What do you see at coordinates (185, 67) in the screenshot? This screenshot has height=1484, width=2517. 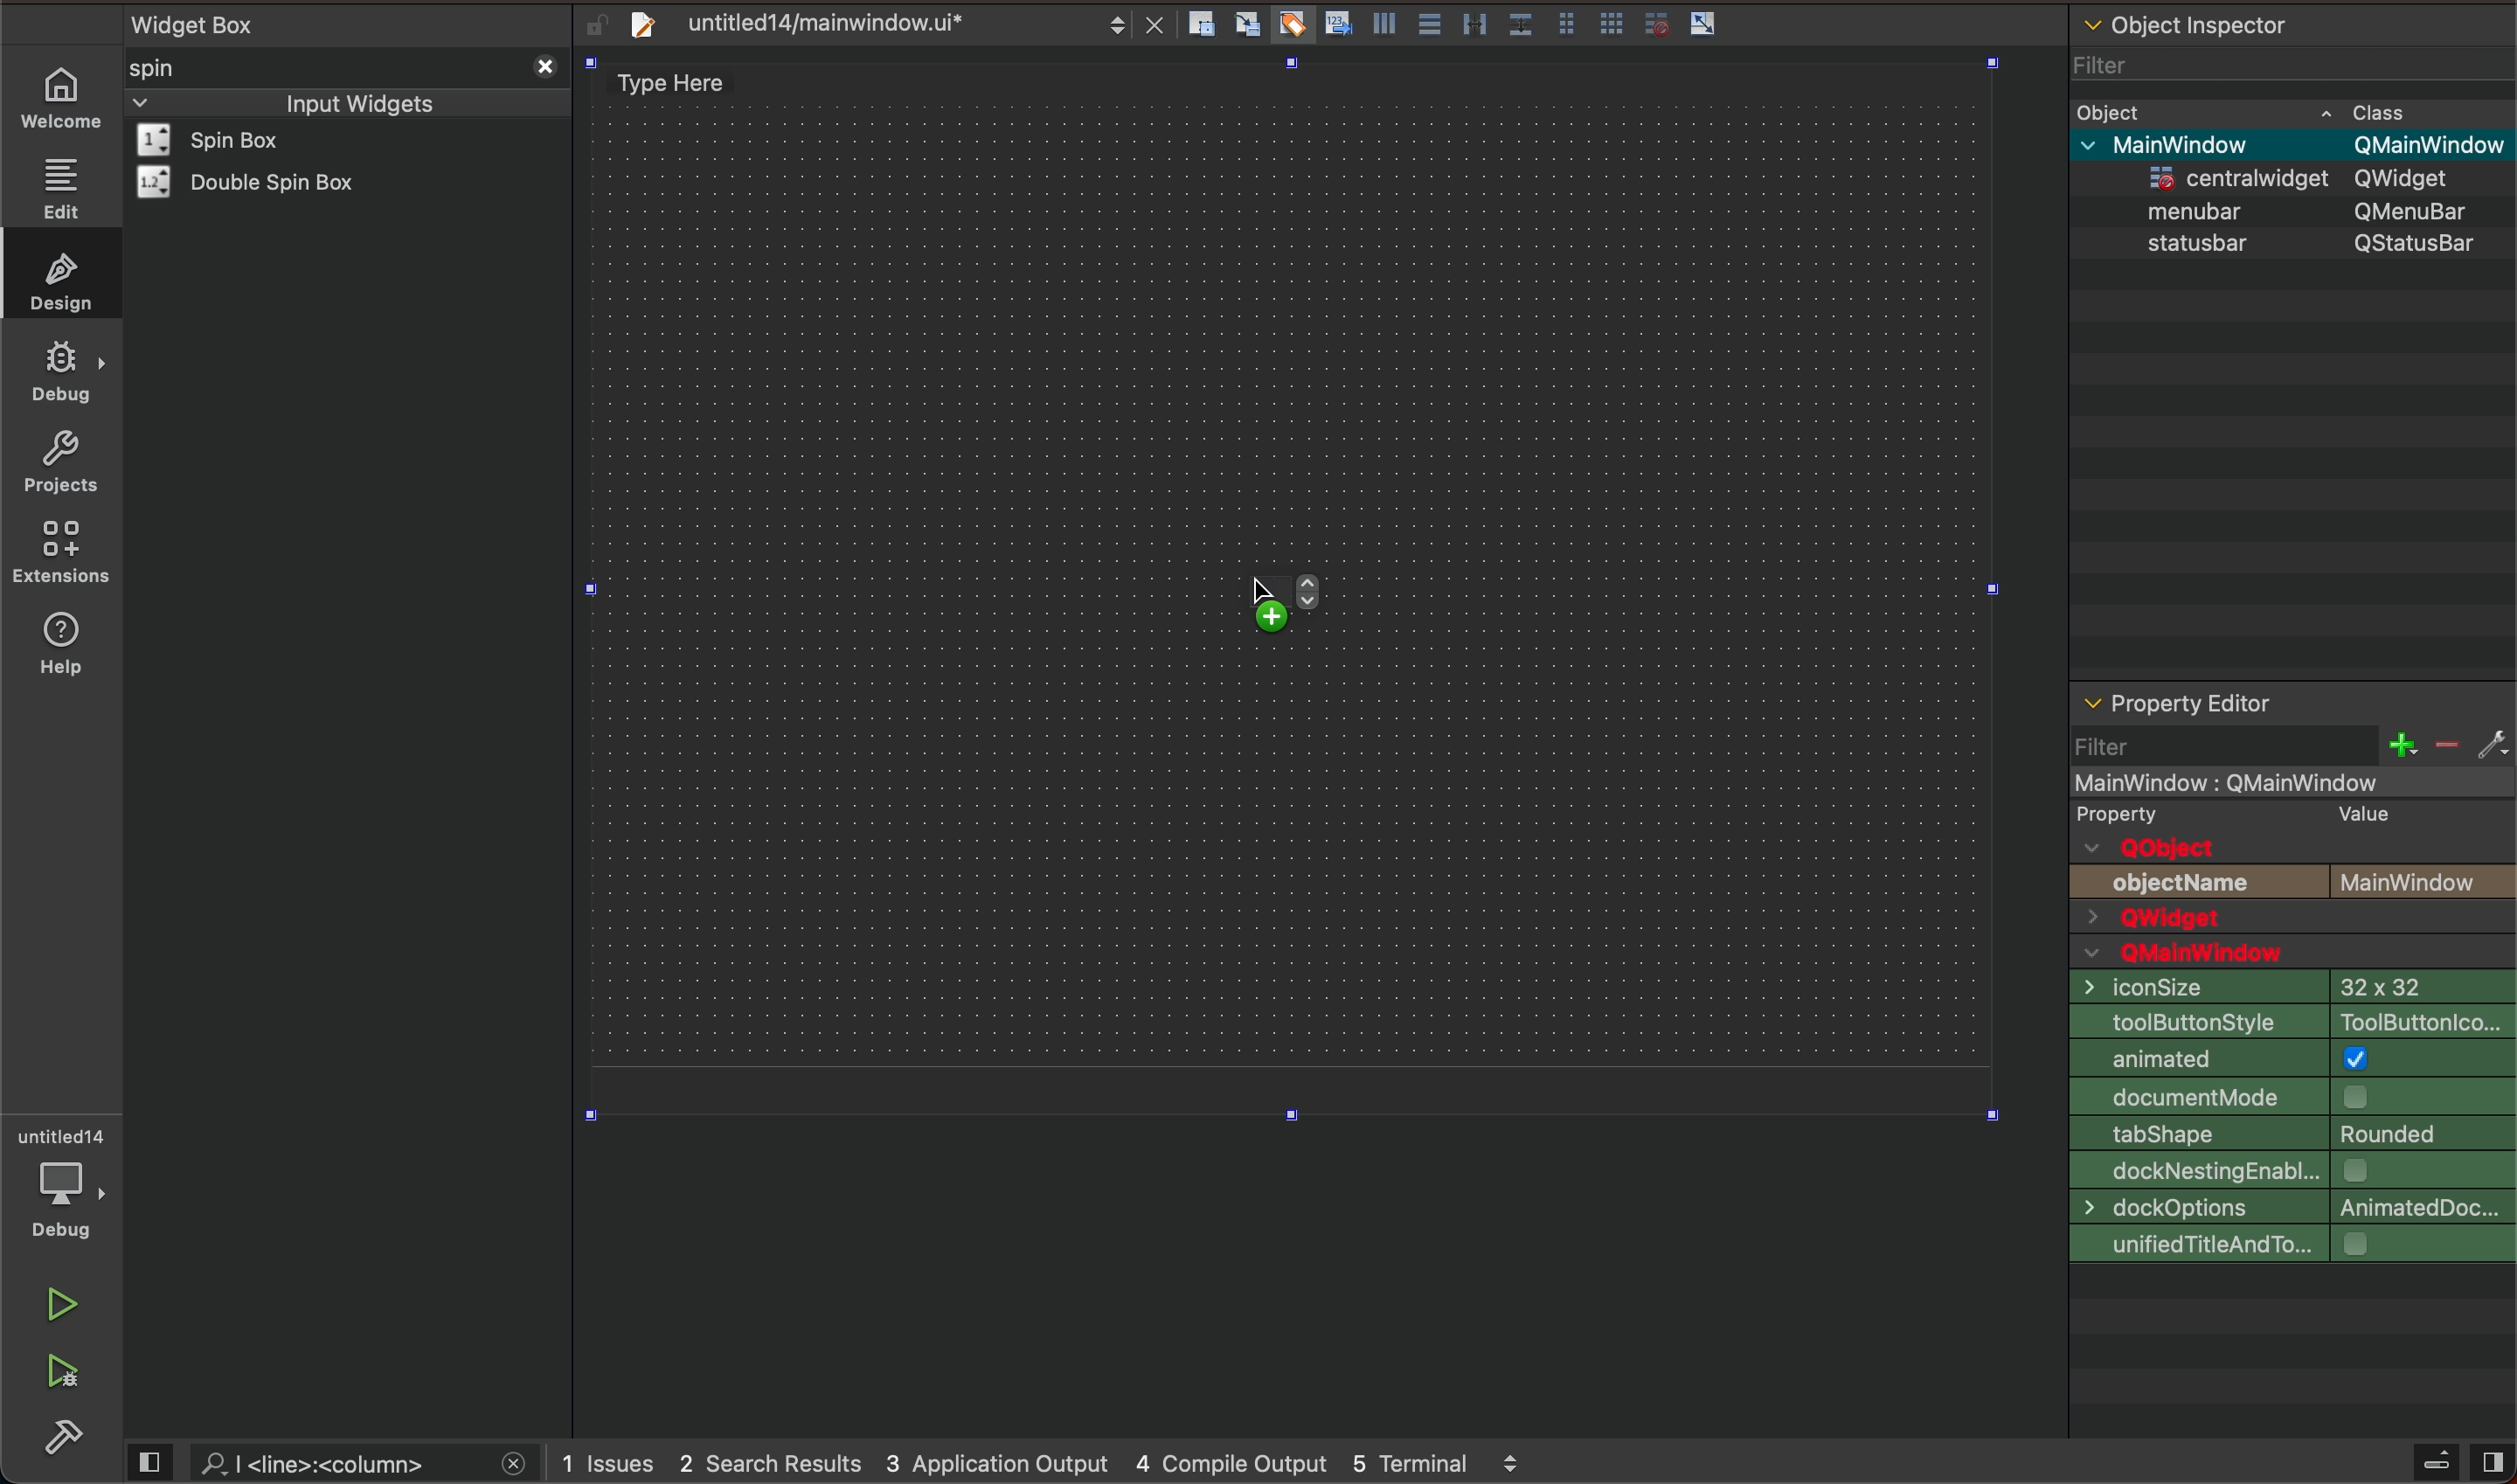 I see `spin` at bounding box center [185, 67].